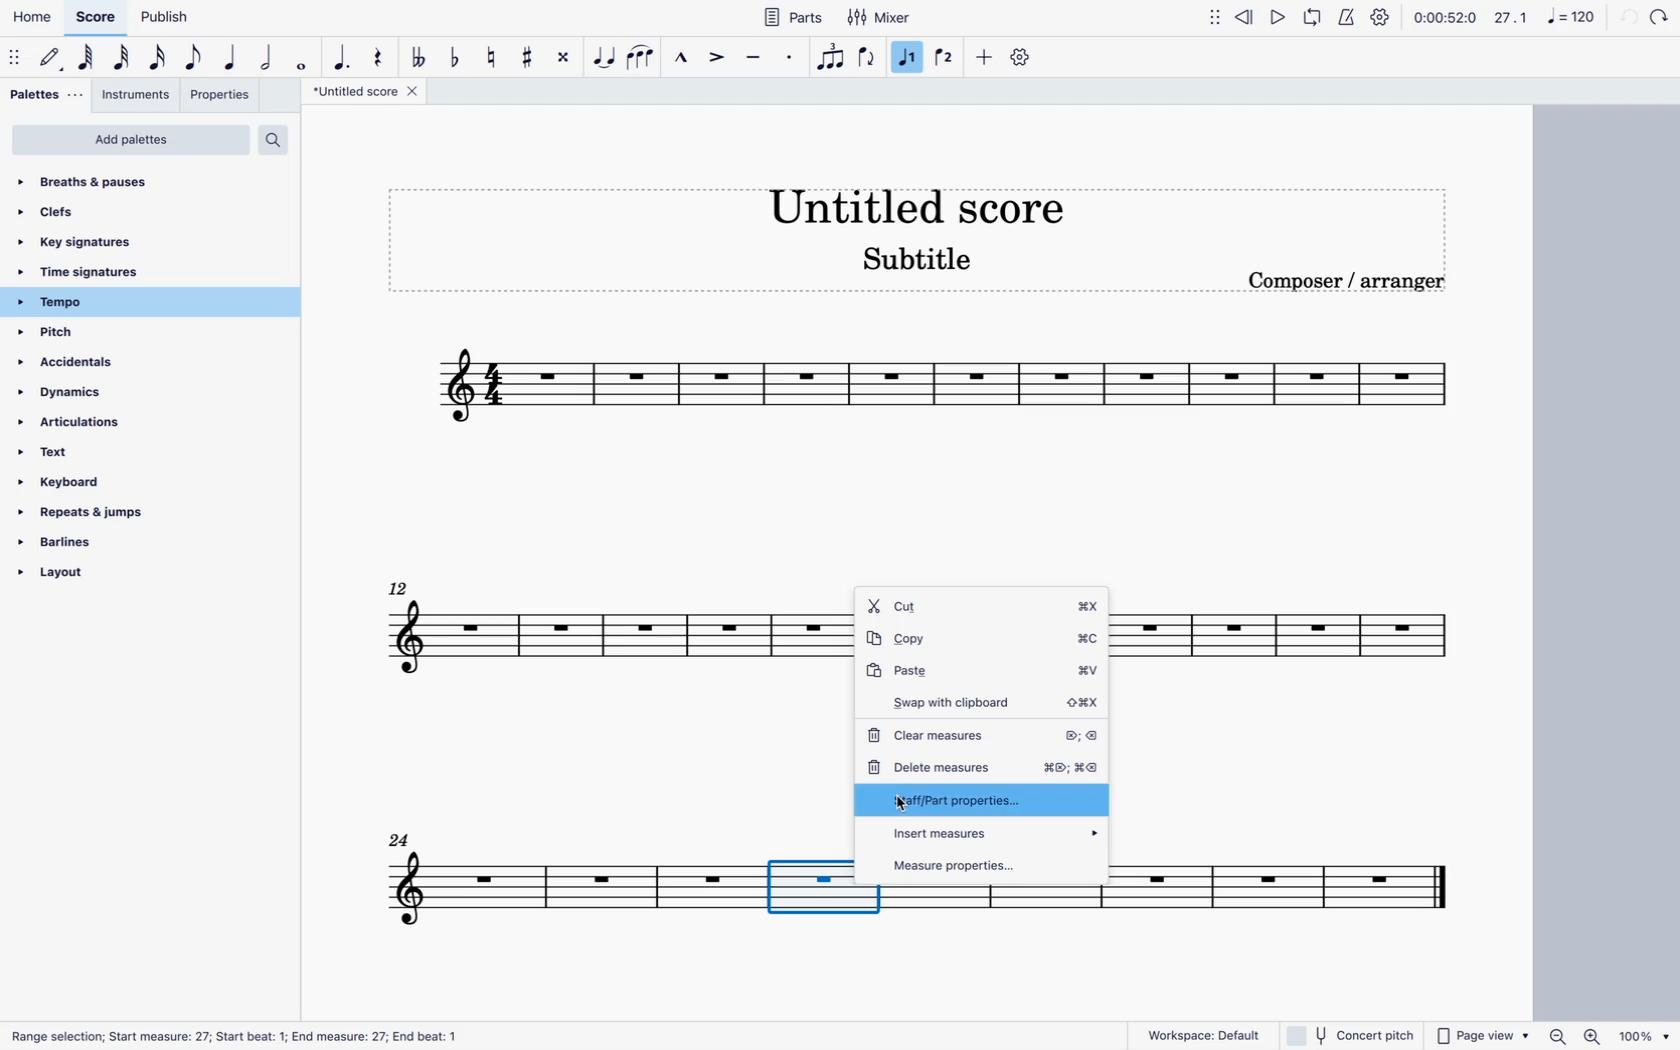 The image size is (1680, 1050). I want to click on score title, so click(356, 91).